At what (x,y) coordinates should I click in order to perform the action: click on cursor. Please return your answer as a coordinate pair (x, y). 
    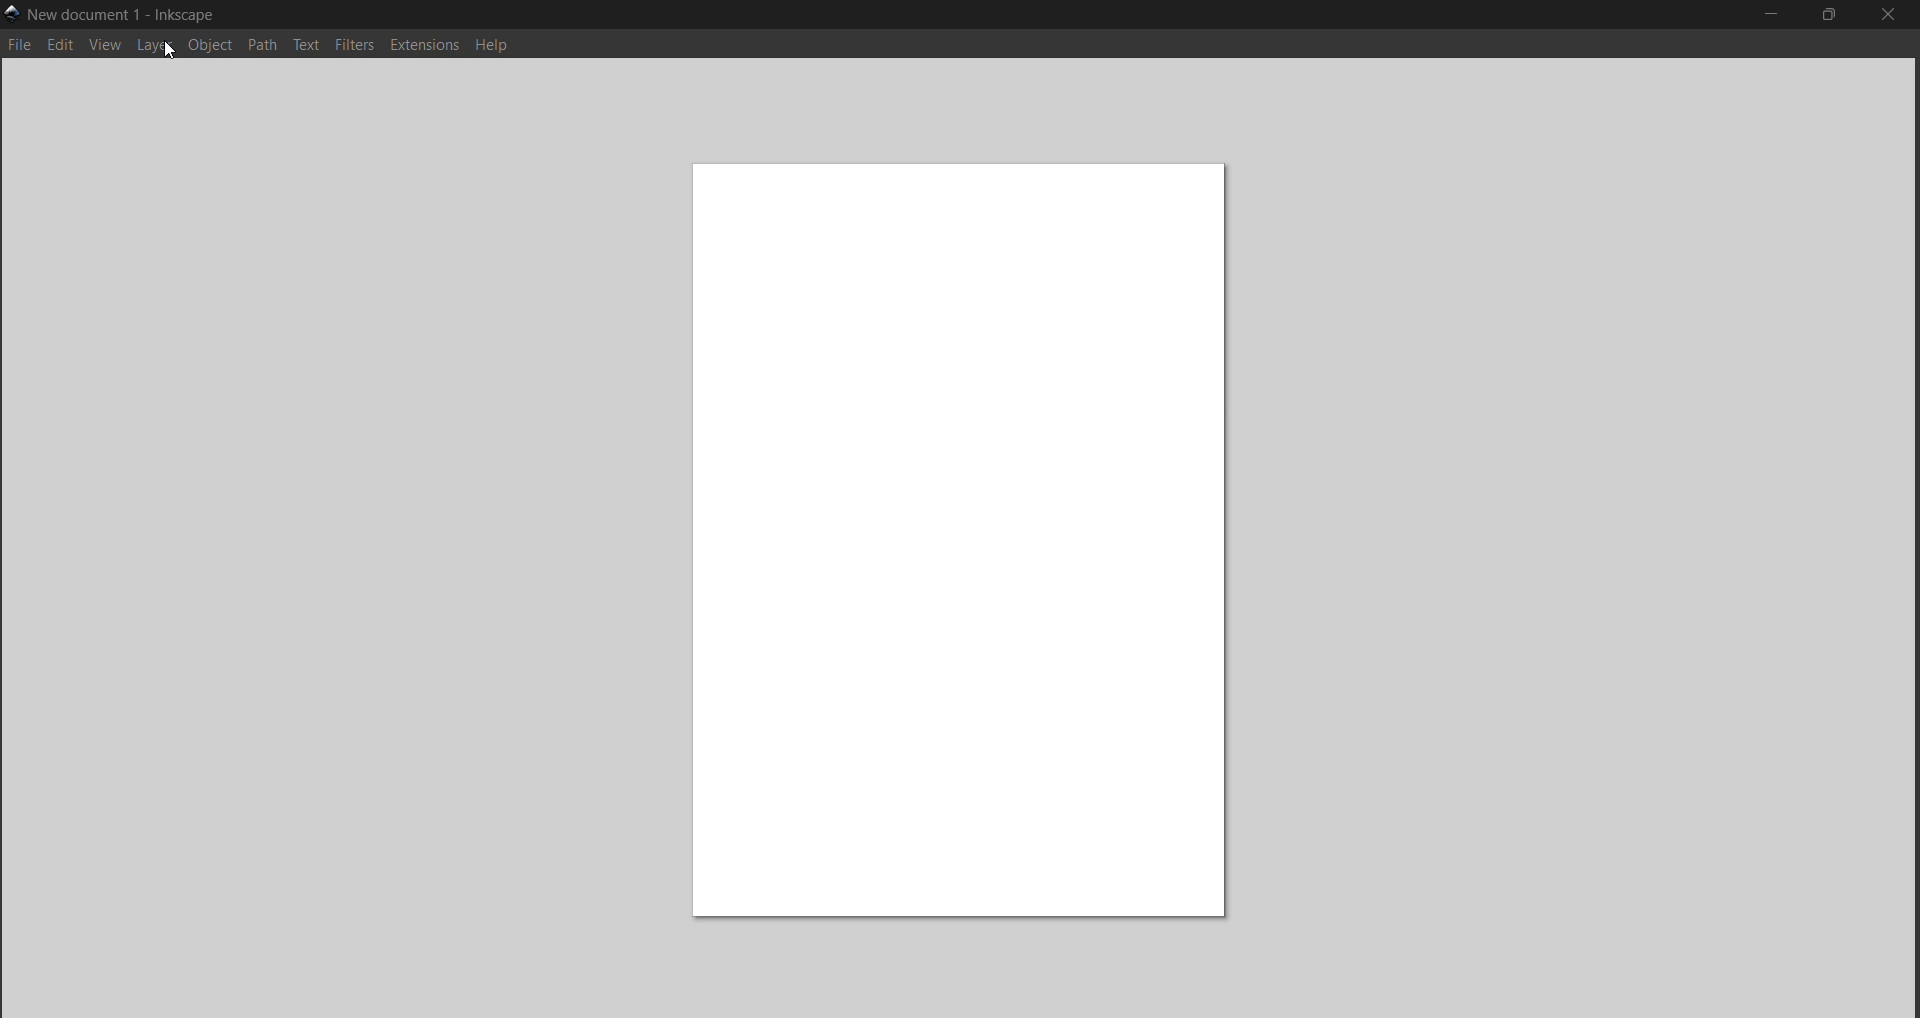
    Looking at the image, I should click on (162, 49).